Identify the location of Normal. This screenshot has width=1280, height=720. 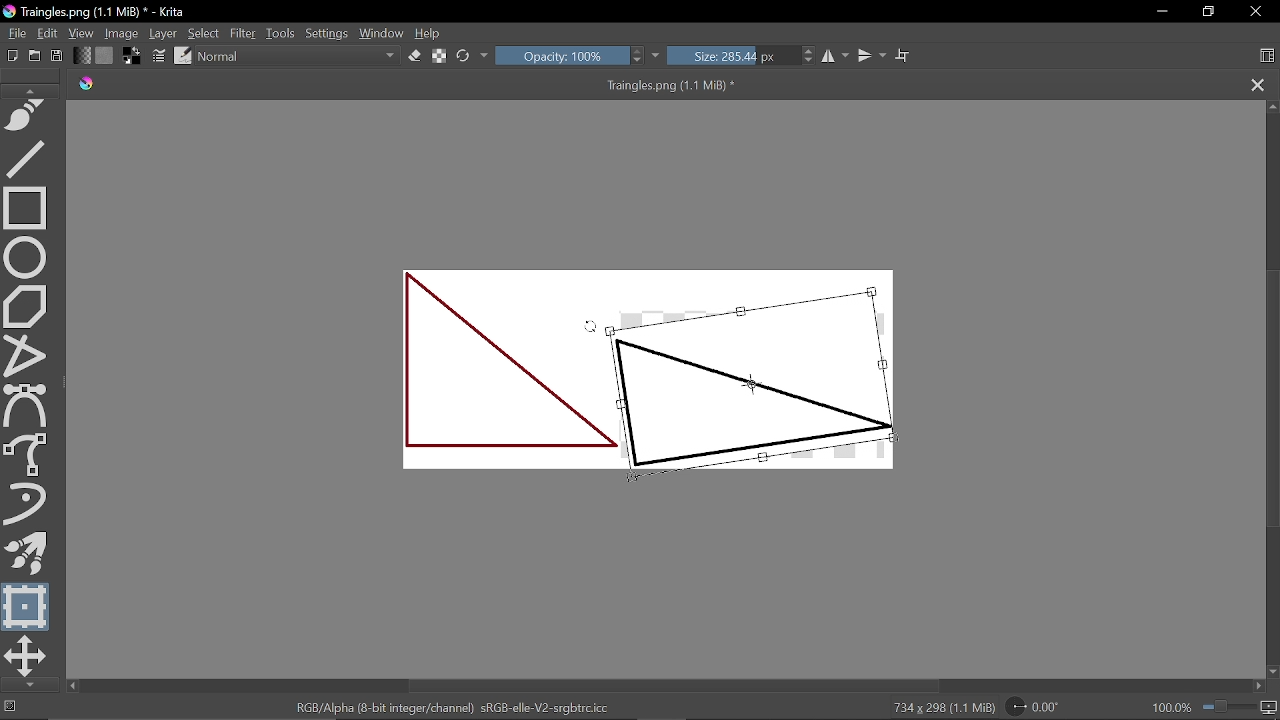
(299, 58).